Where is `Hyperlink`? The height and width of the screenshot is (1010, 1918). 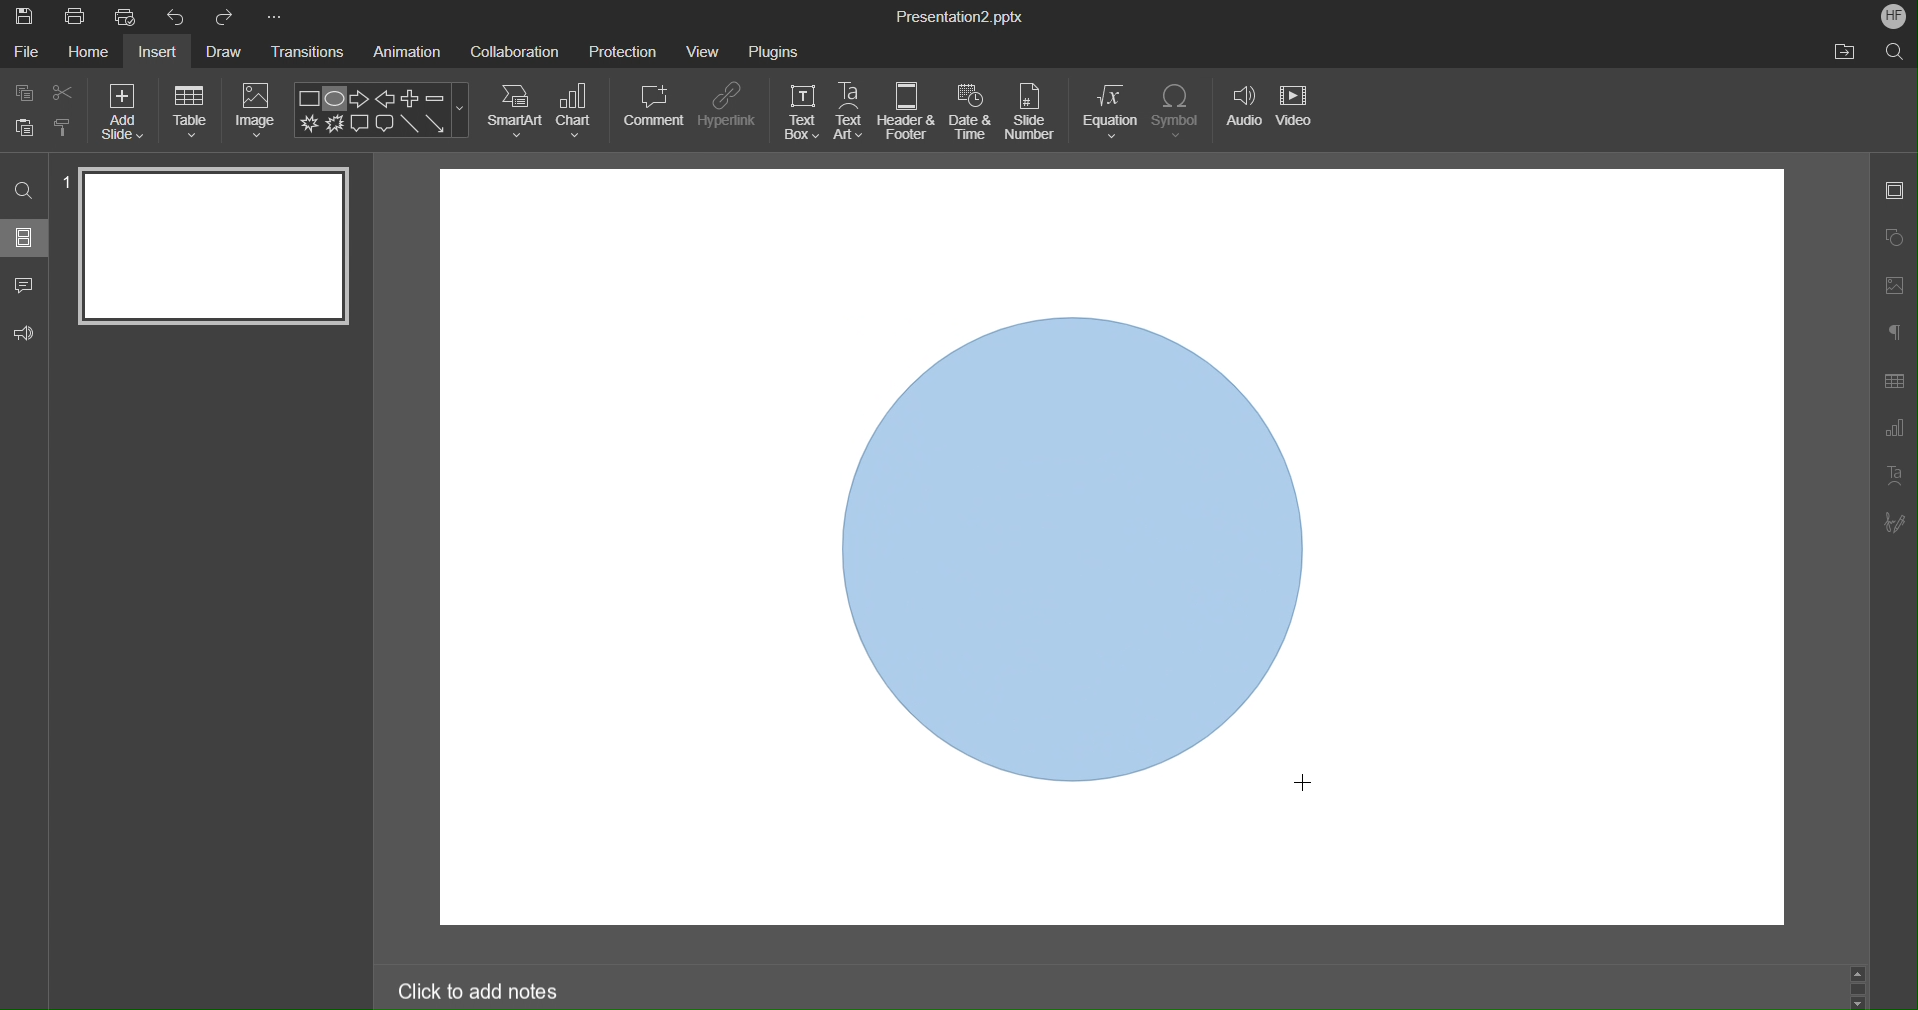 Hyperlink is located at coordinates (727, 106).